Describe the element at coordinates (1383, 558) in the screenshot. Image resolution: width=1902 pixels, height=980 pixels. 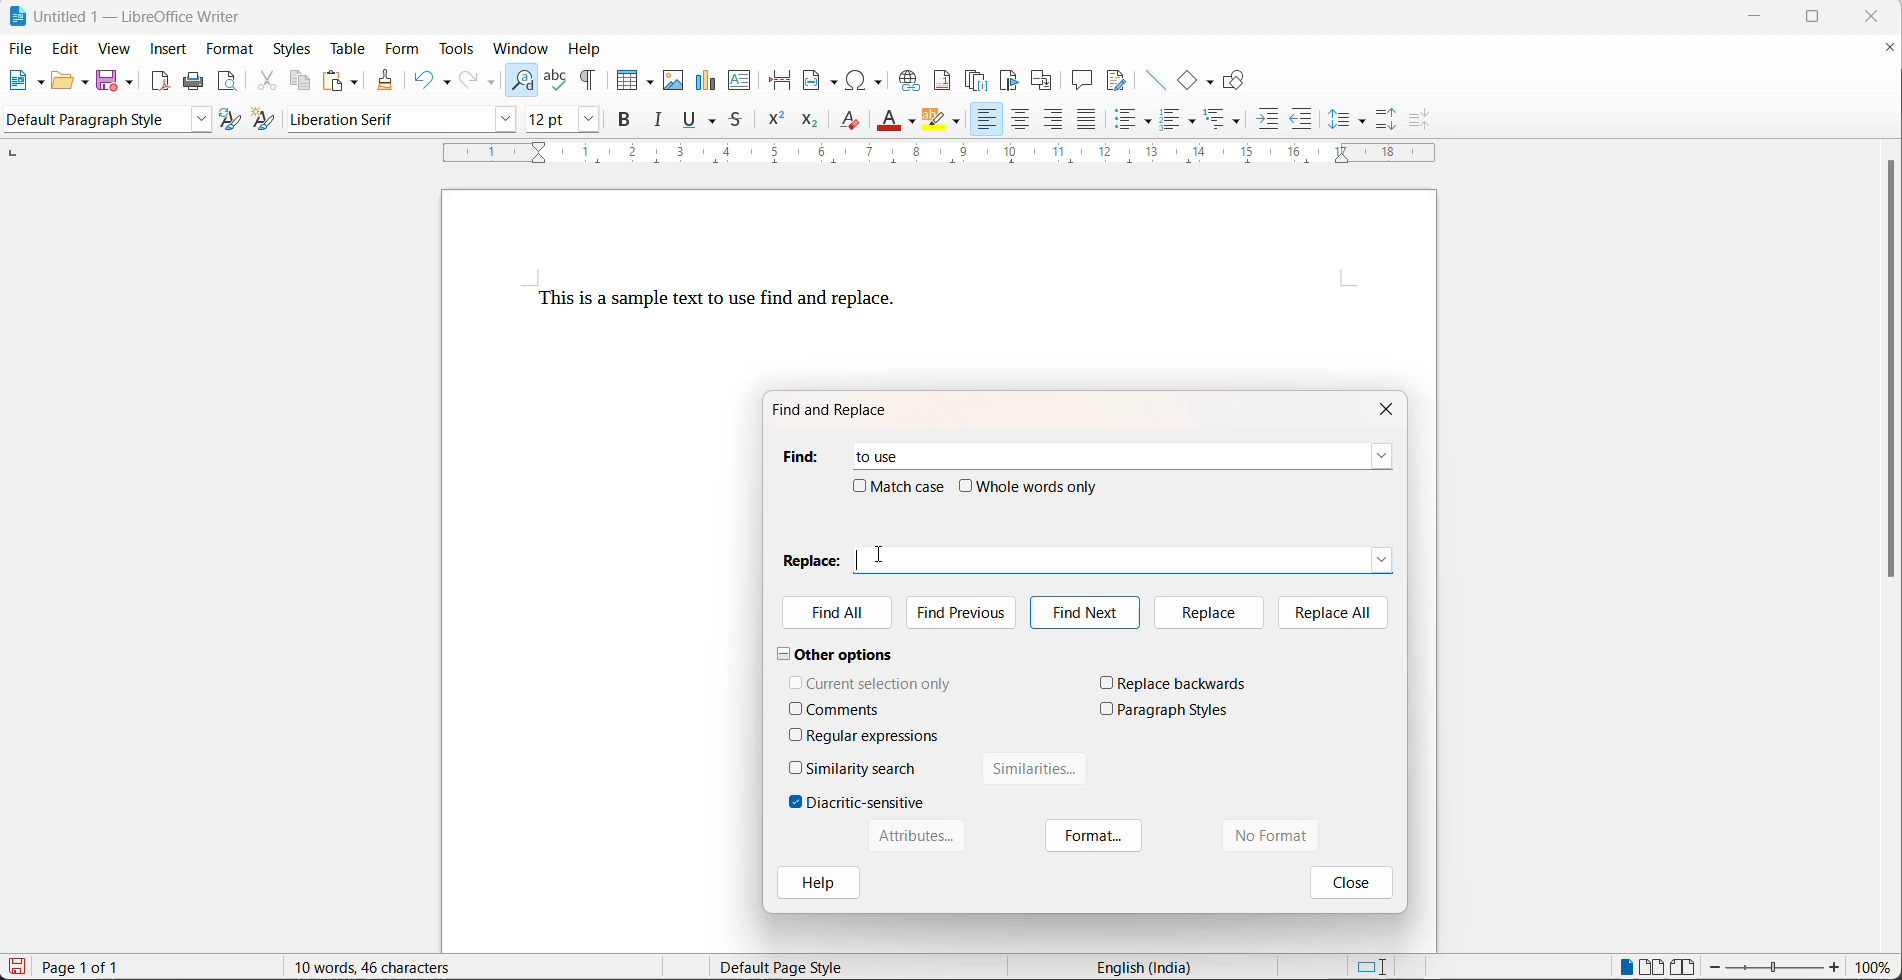
I see `replace dropdown button` at that location.